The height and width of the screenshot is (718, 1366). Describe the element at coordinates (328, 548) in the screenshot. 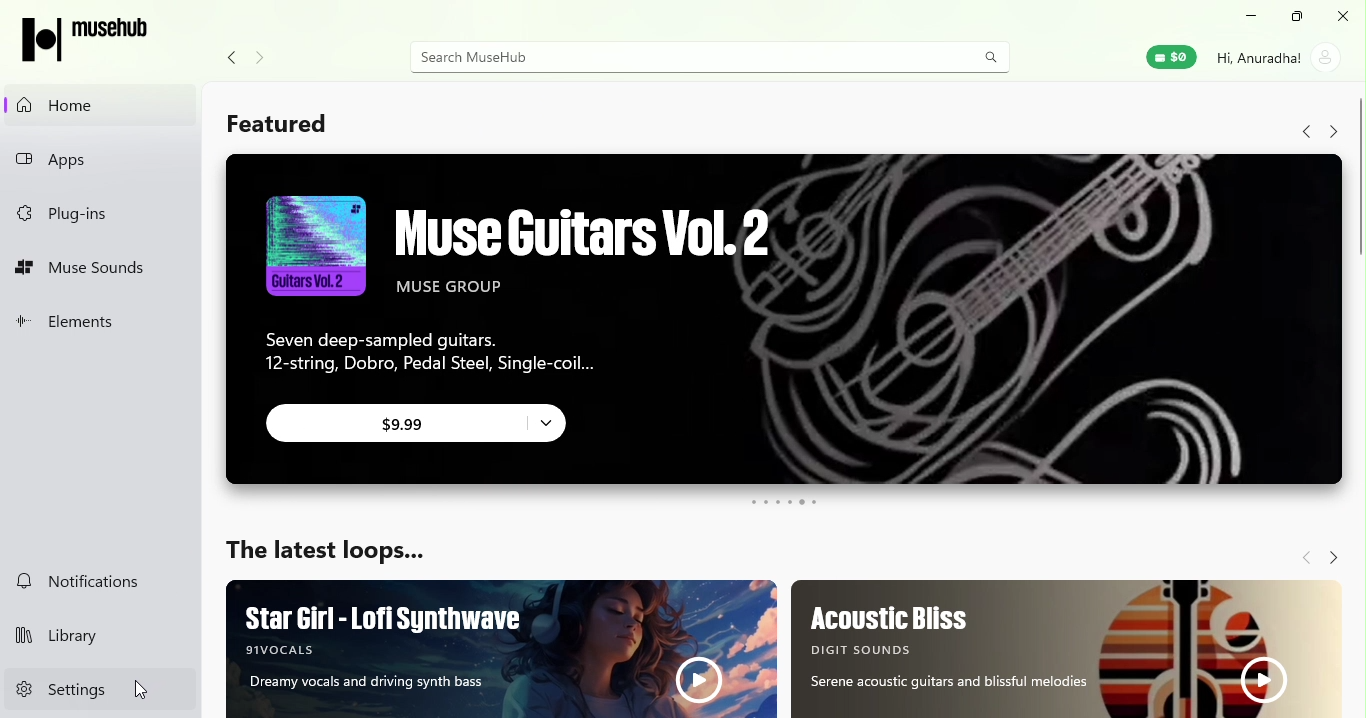

I see `The latest loops` at that location.